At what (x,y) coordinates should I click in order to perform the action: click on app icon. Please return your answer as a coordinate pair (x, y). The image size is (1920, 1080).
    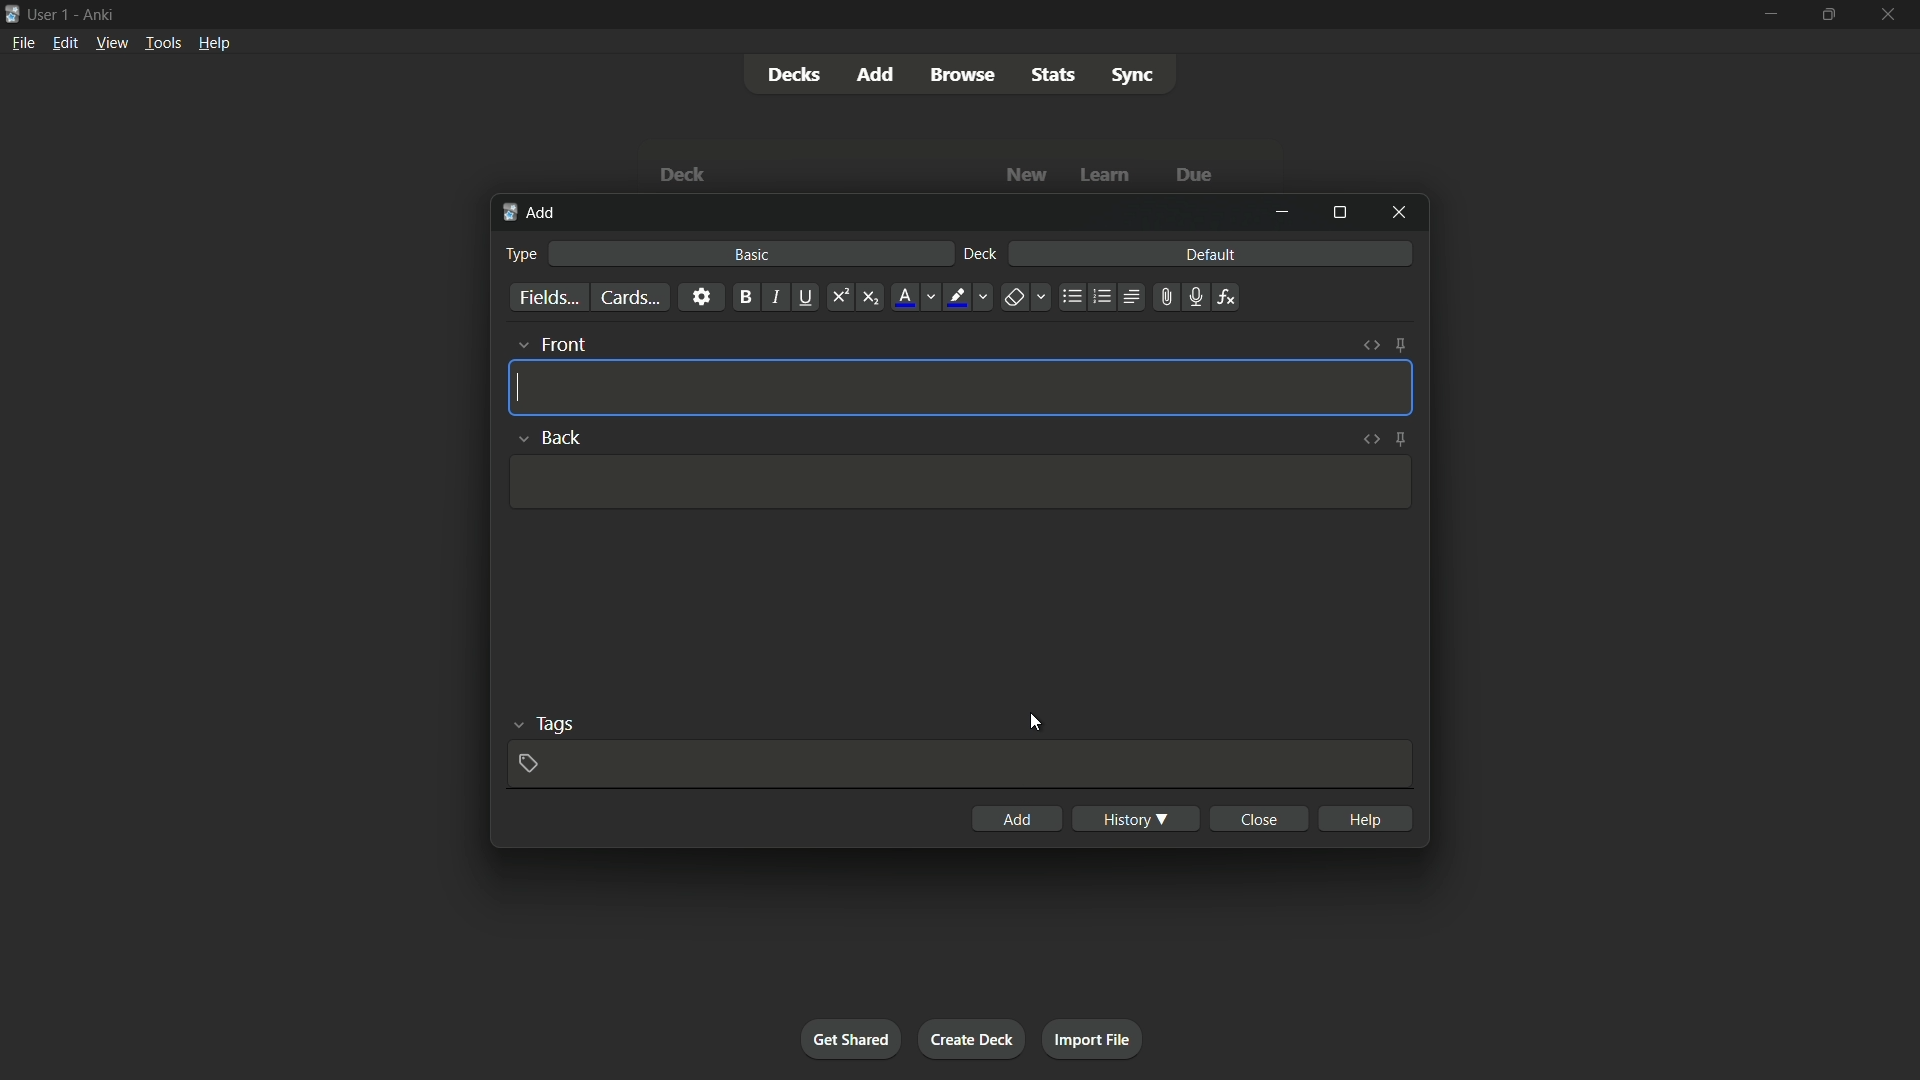
    Looking at the image, I should click on (12, 12).